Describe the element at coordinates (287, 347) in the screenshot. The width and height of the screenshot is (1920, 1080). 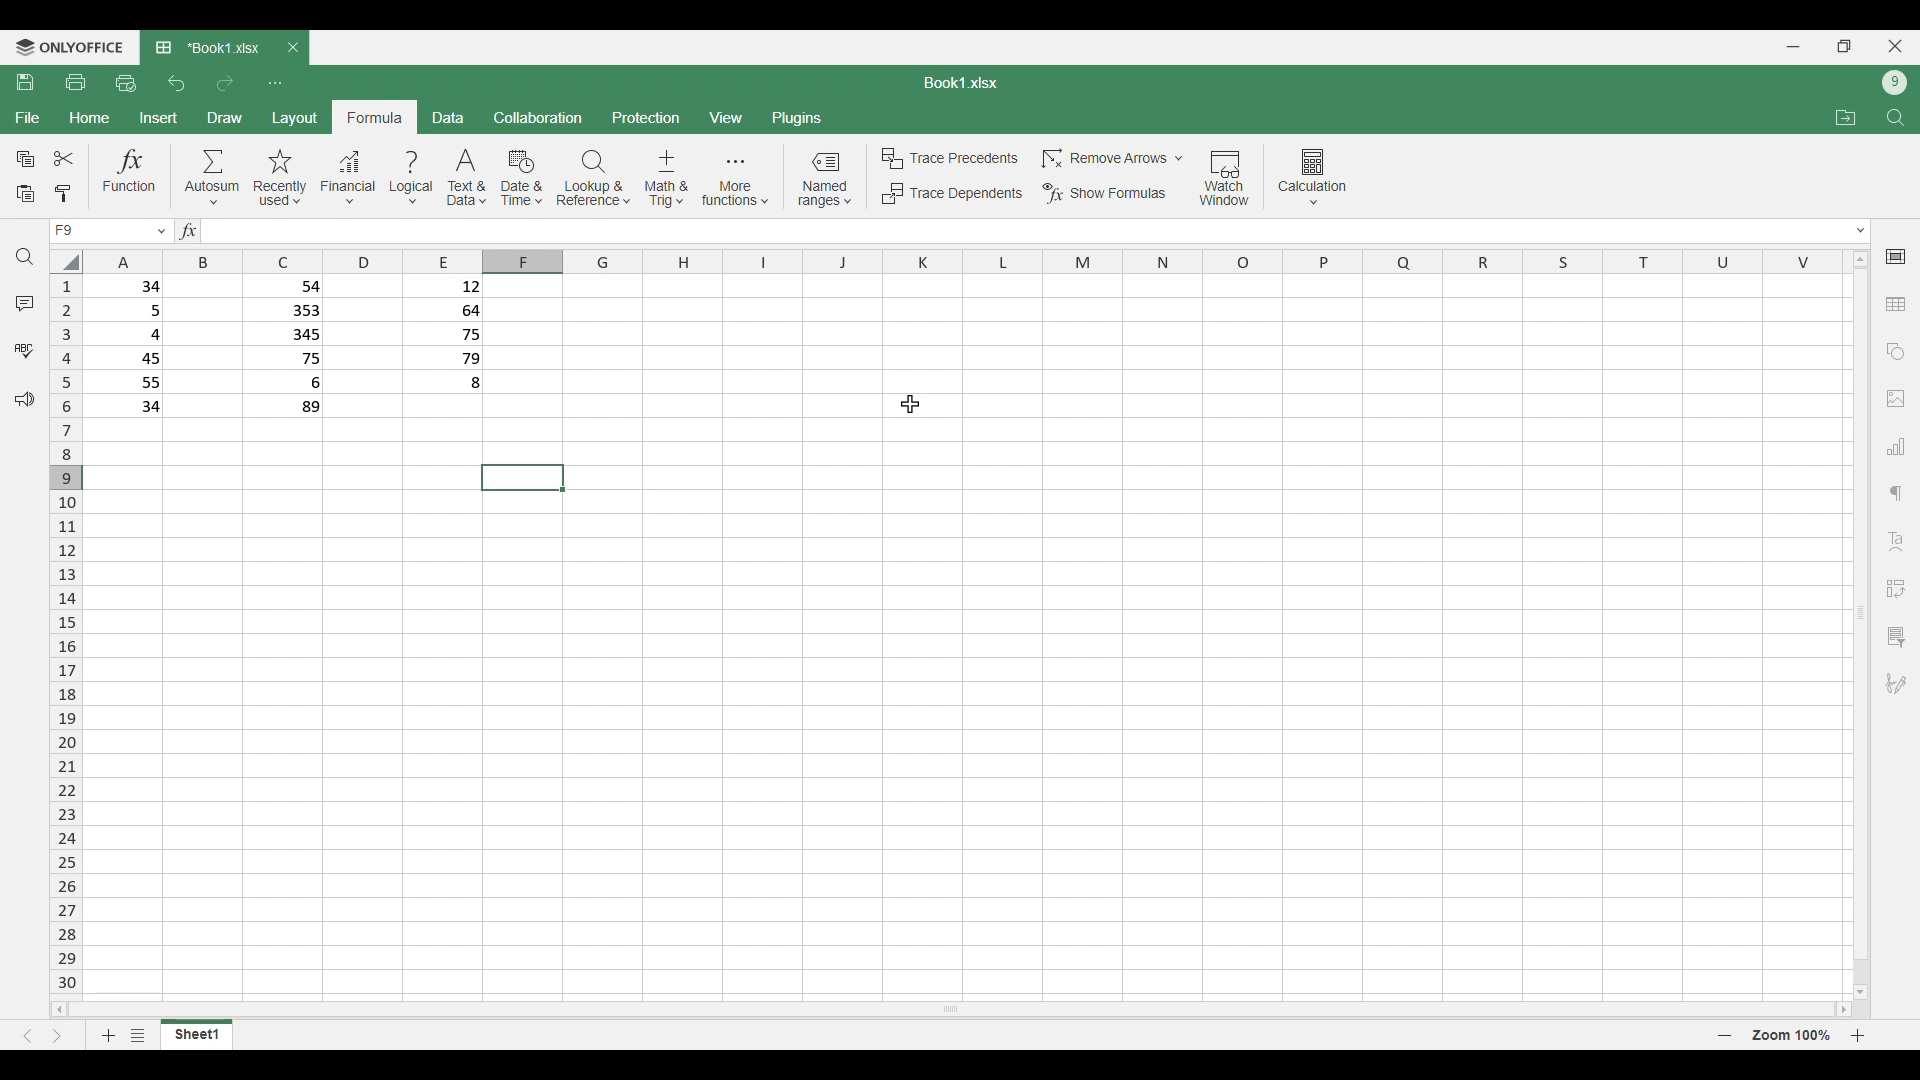
I see `Filled cells` at that location.